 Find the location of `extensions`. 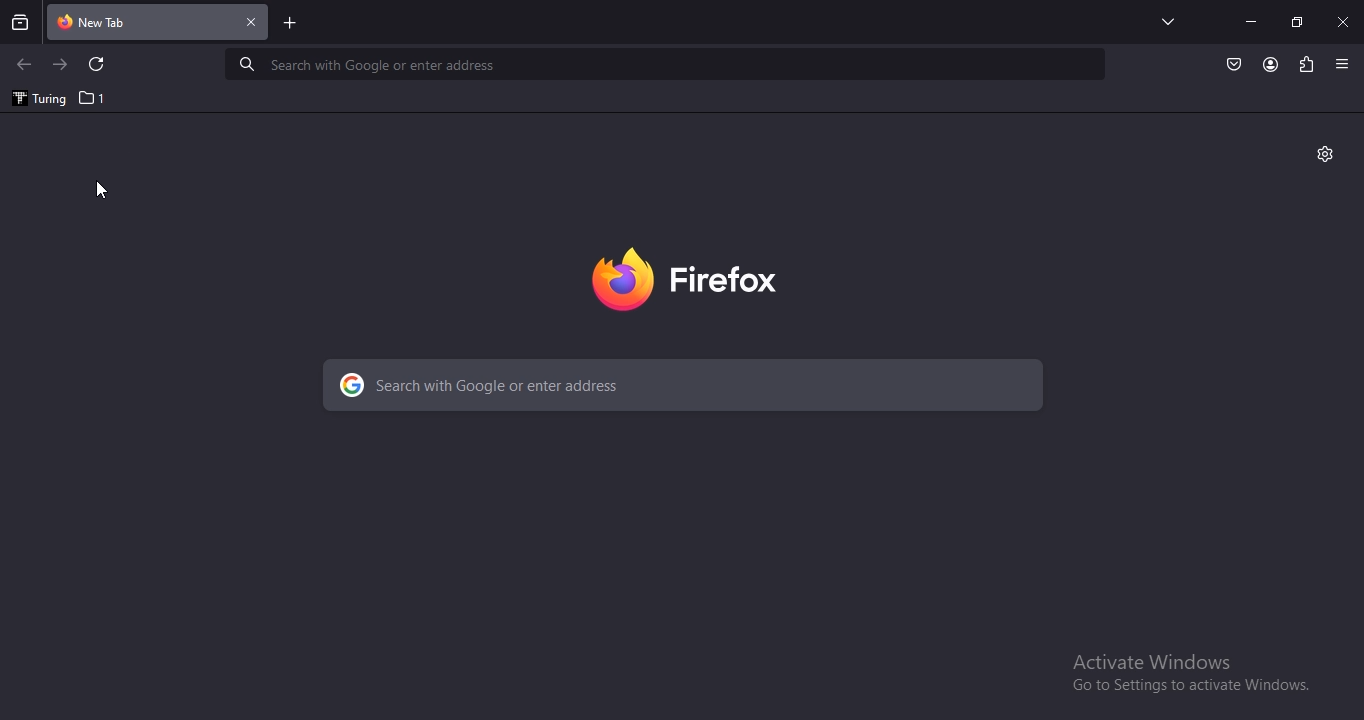

extensions is located at coordinates (1306, 65).